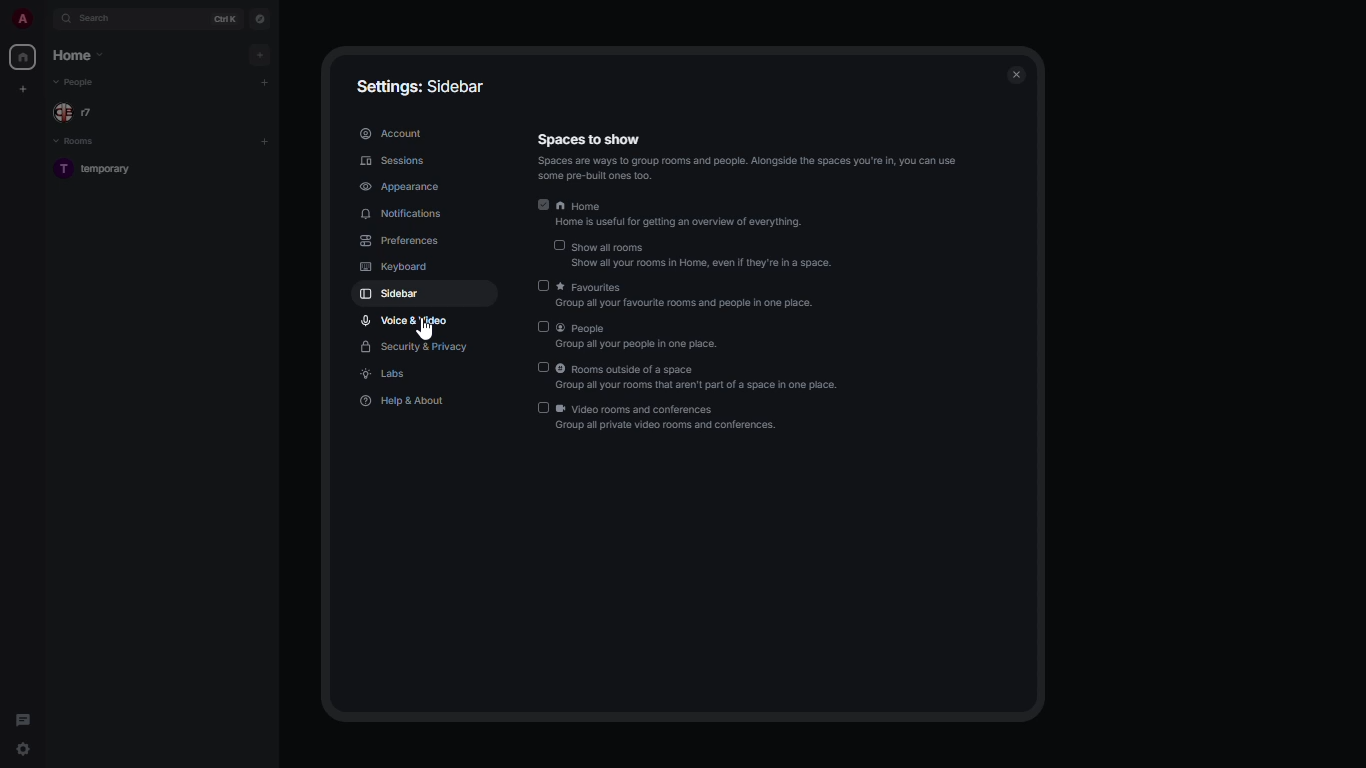 The width and height of the screenshot is (1366, 768). Describe the element at coordinates (394, 266) in the screenshot. I see `keyboard` at that location.